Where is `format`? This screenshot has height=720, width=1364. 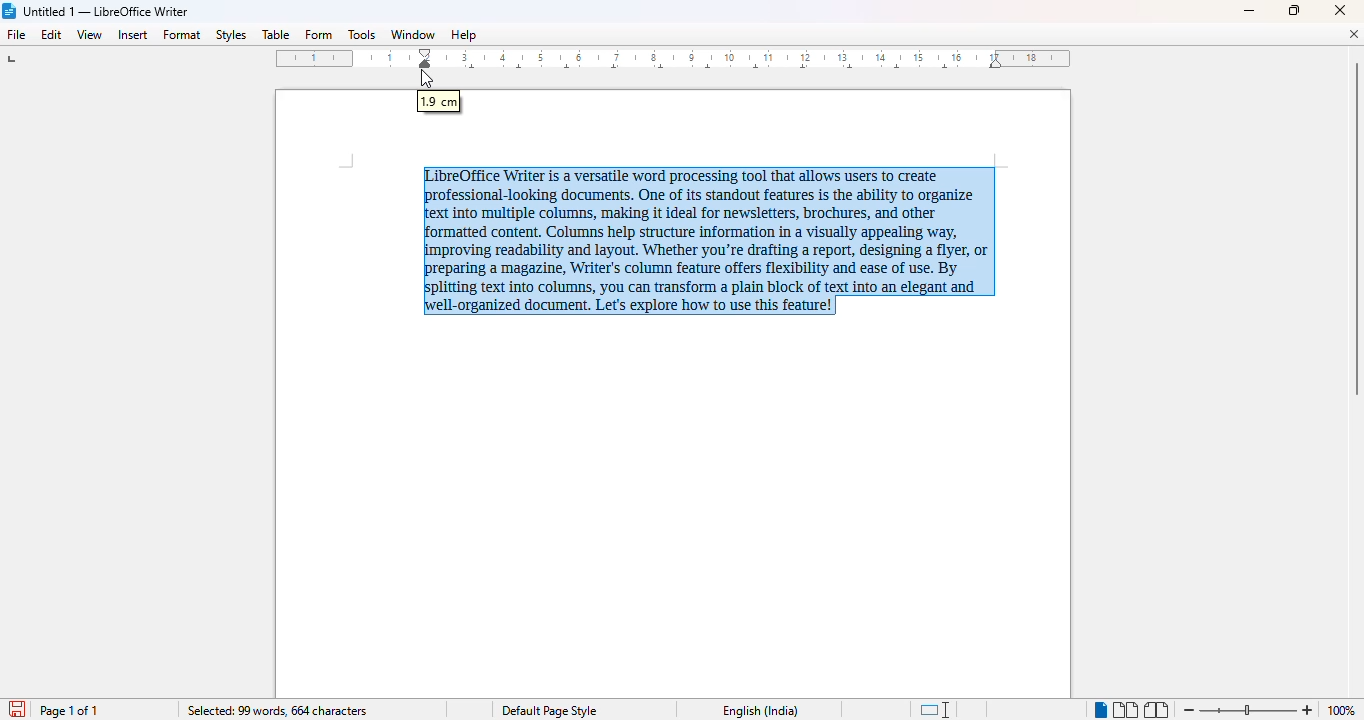
format is located at coordinates (183, 35).